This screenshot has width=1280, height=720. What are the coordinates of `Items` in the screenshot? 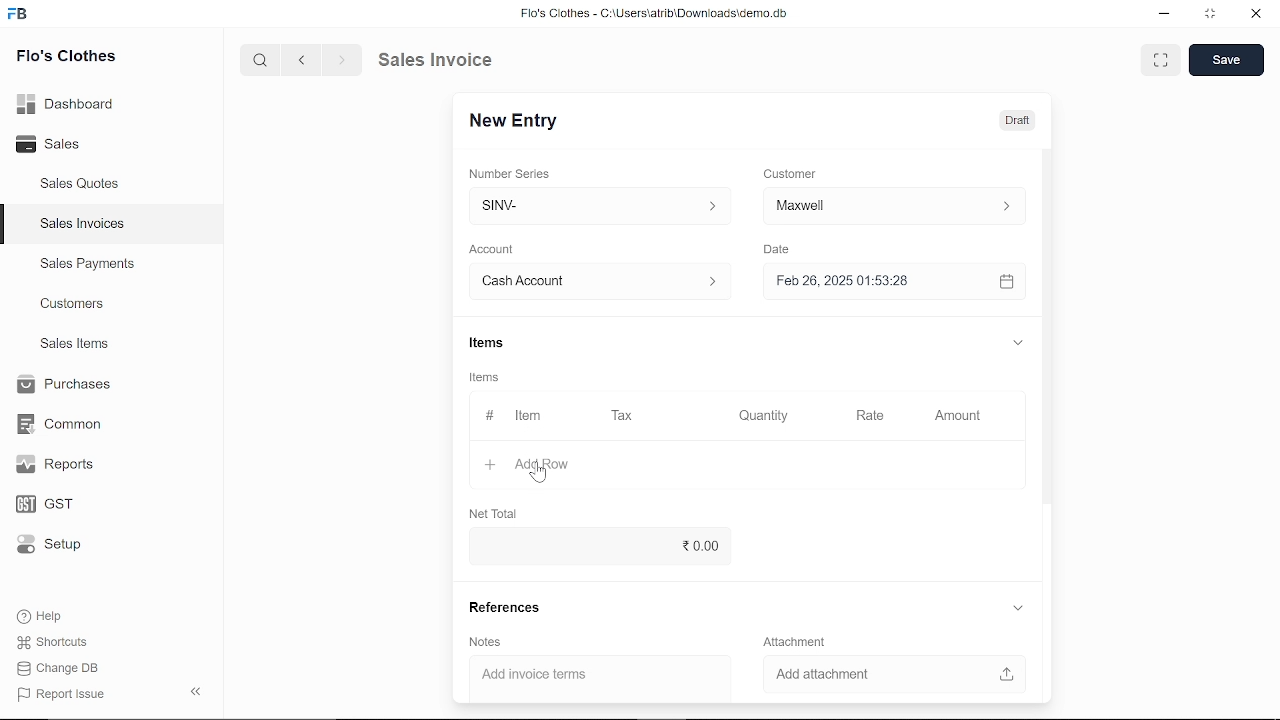 It's located at (485, 345).